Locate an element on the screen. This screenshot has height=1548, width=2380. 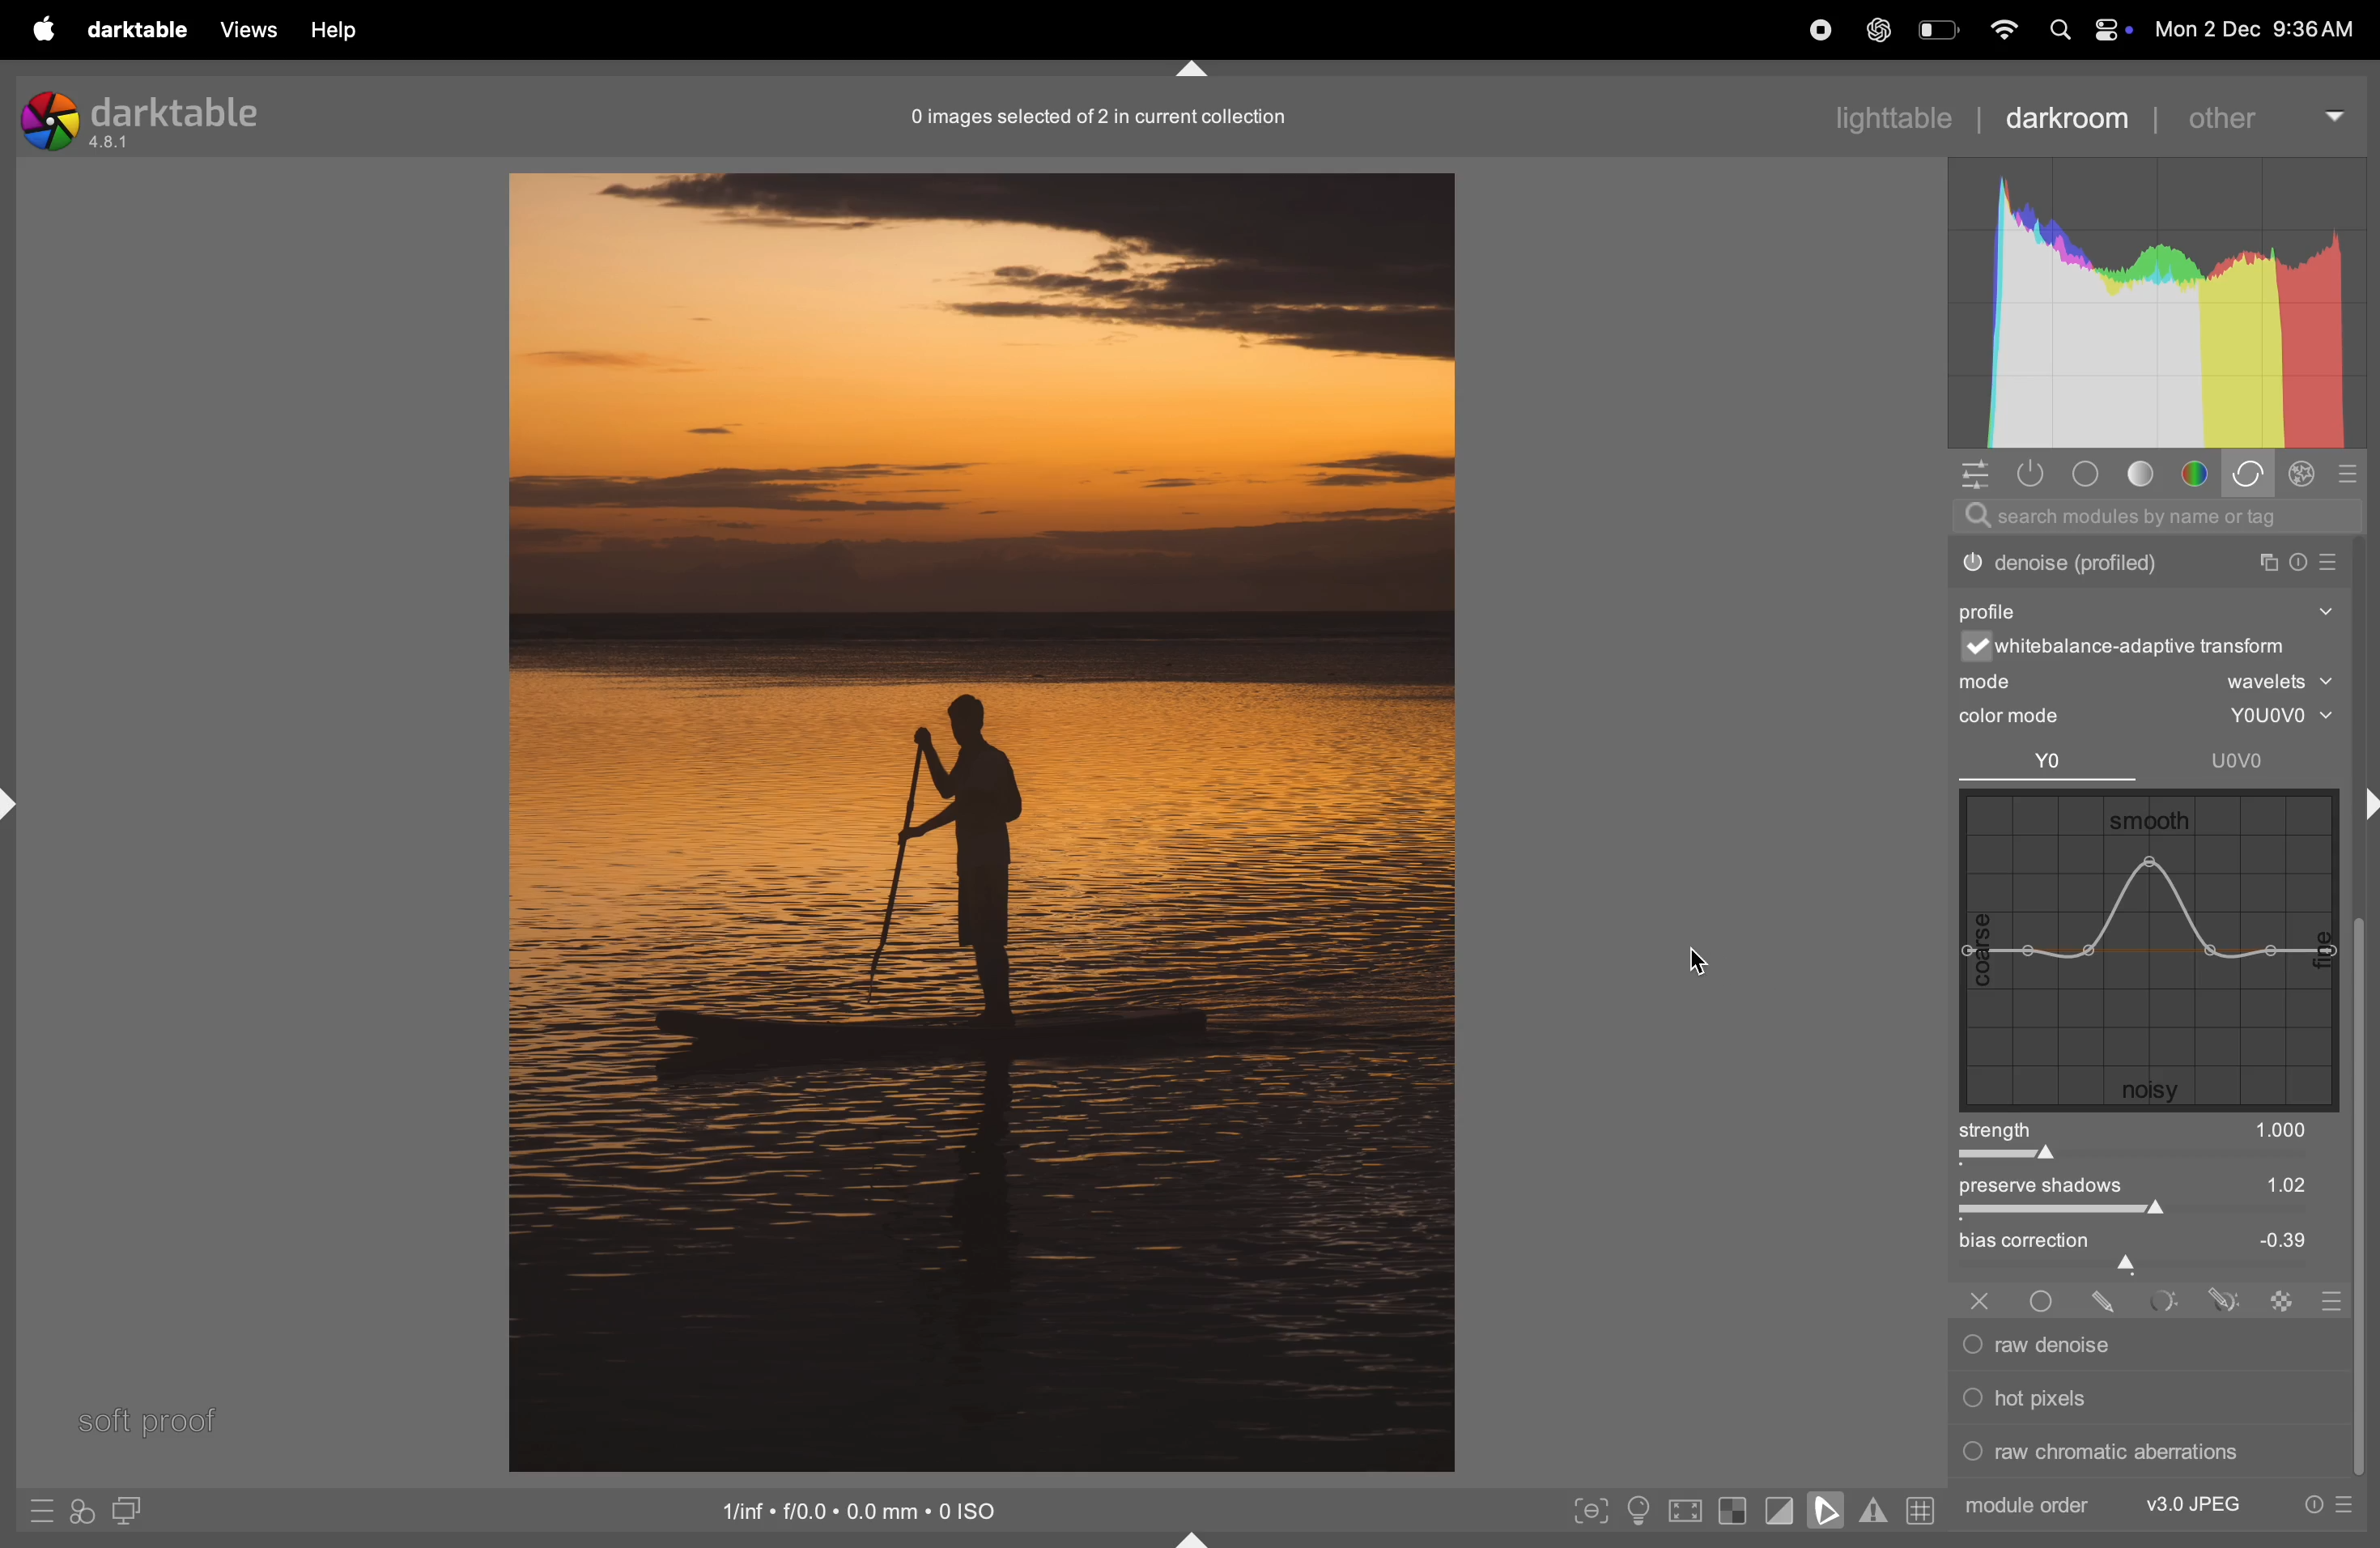
presets is located at coordinates (2328, 1507).